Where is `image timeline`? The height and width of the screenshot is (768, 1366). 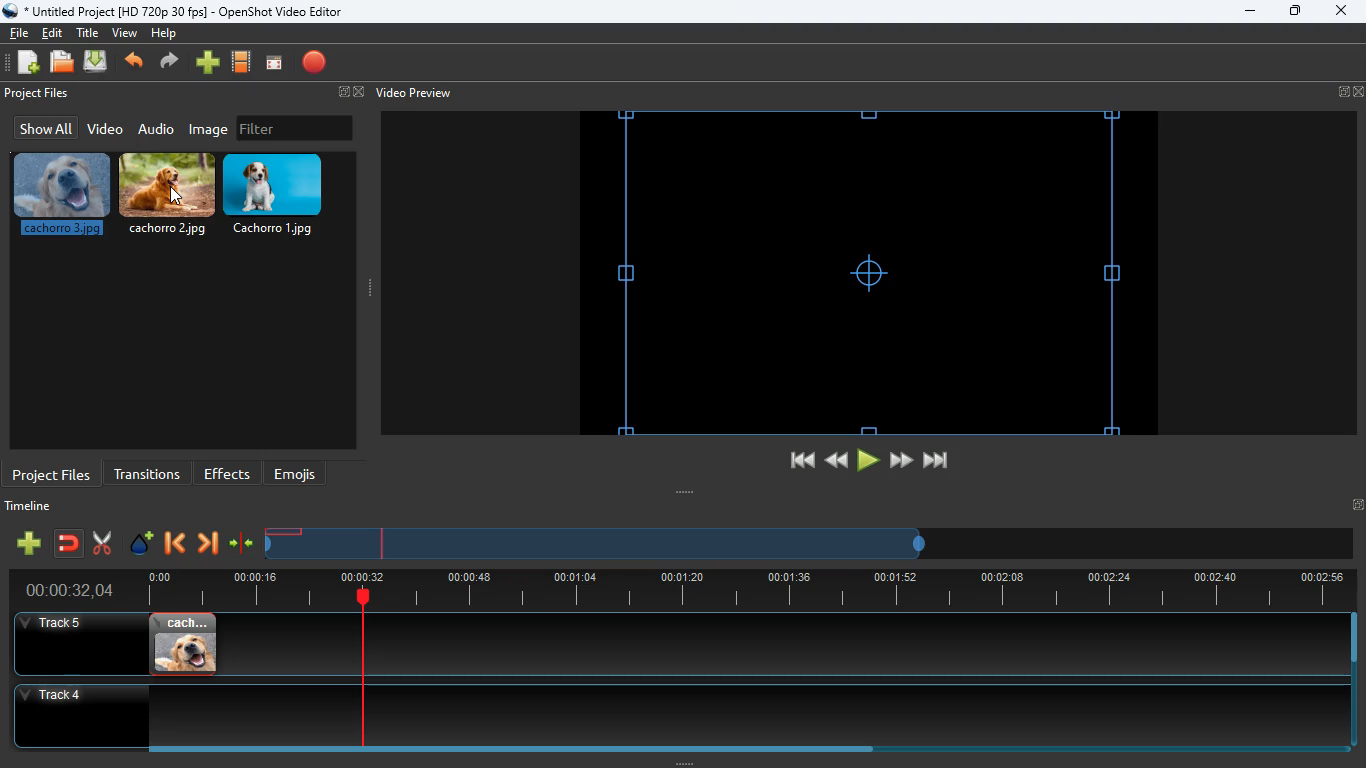 image timeline is located at coordinates (284, 532).